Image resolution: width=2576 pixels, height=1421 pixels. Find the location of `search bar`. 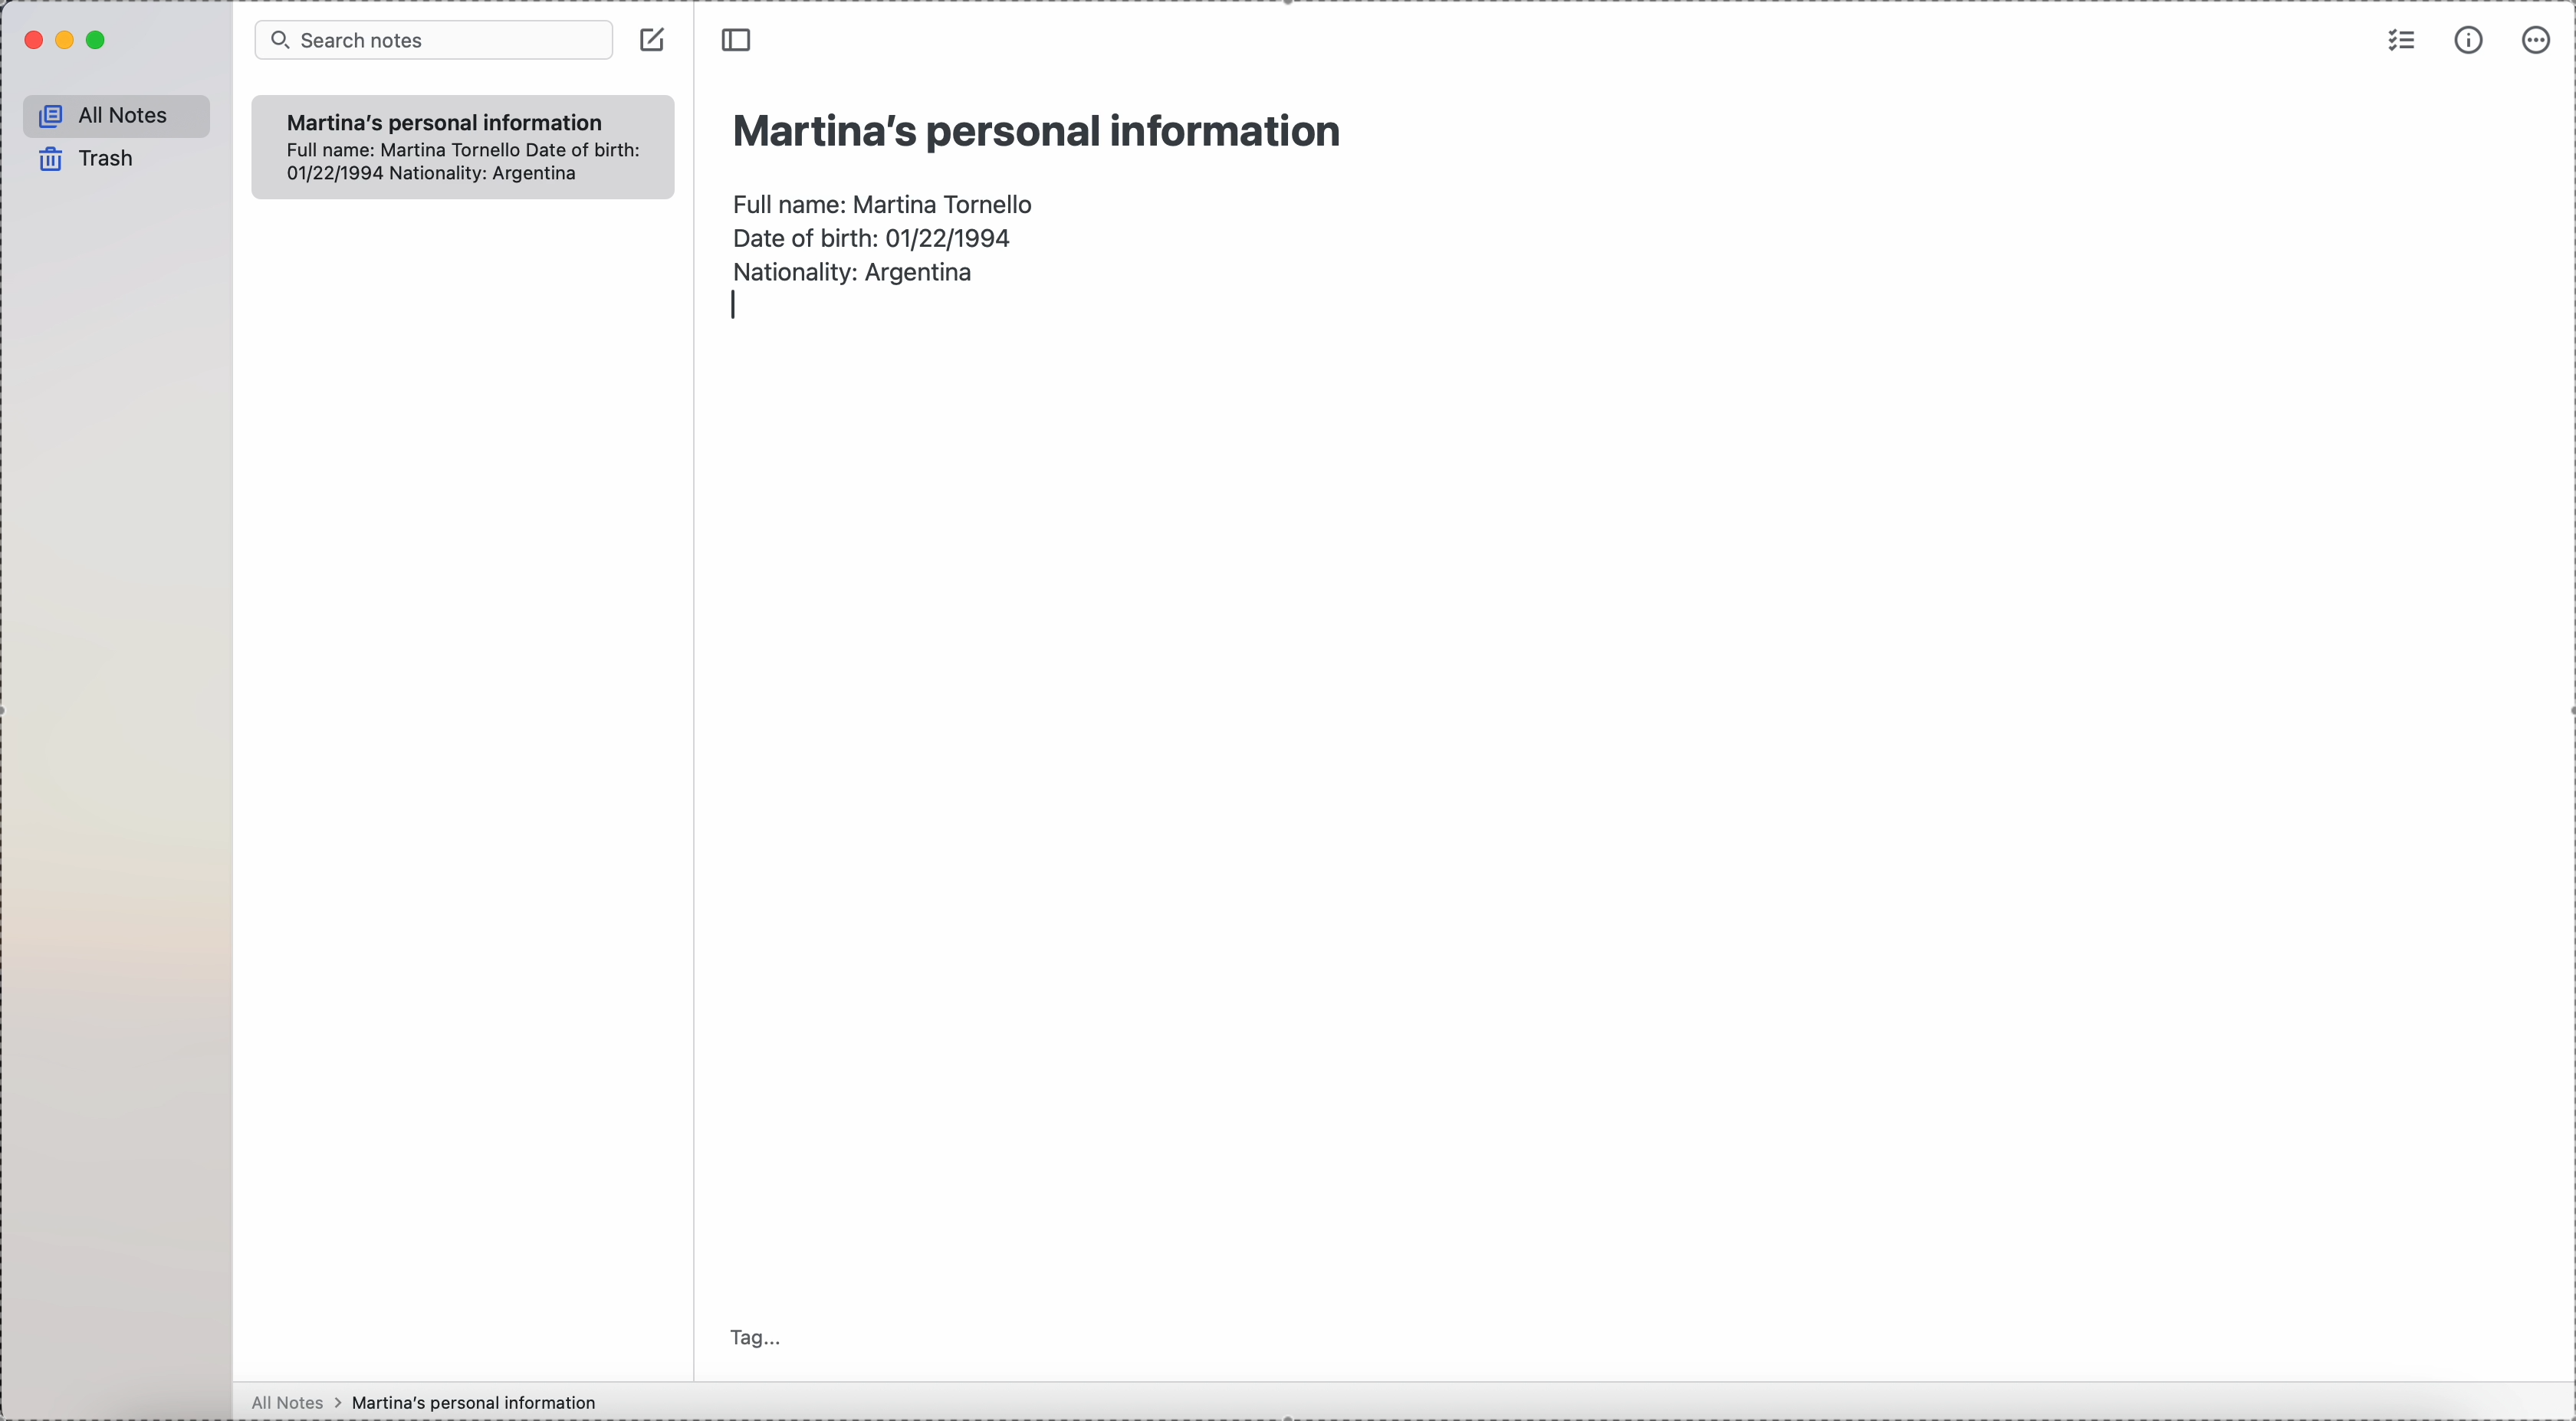

search bar is located at coordinates (435, 40).